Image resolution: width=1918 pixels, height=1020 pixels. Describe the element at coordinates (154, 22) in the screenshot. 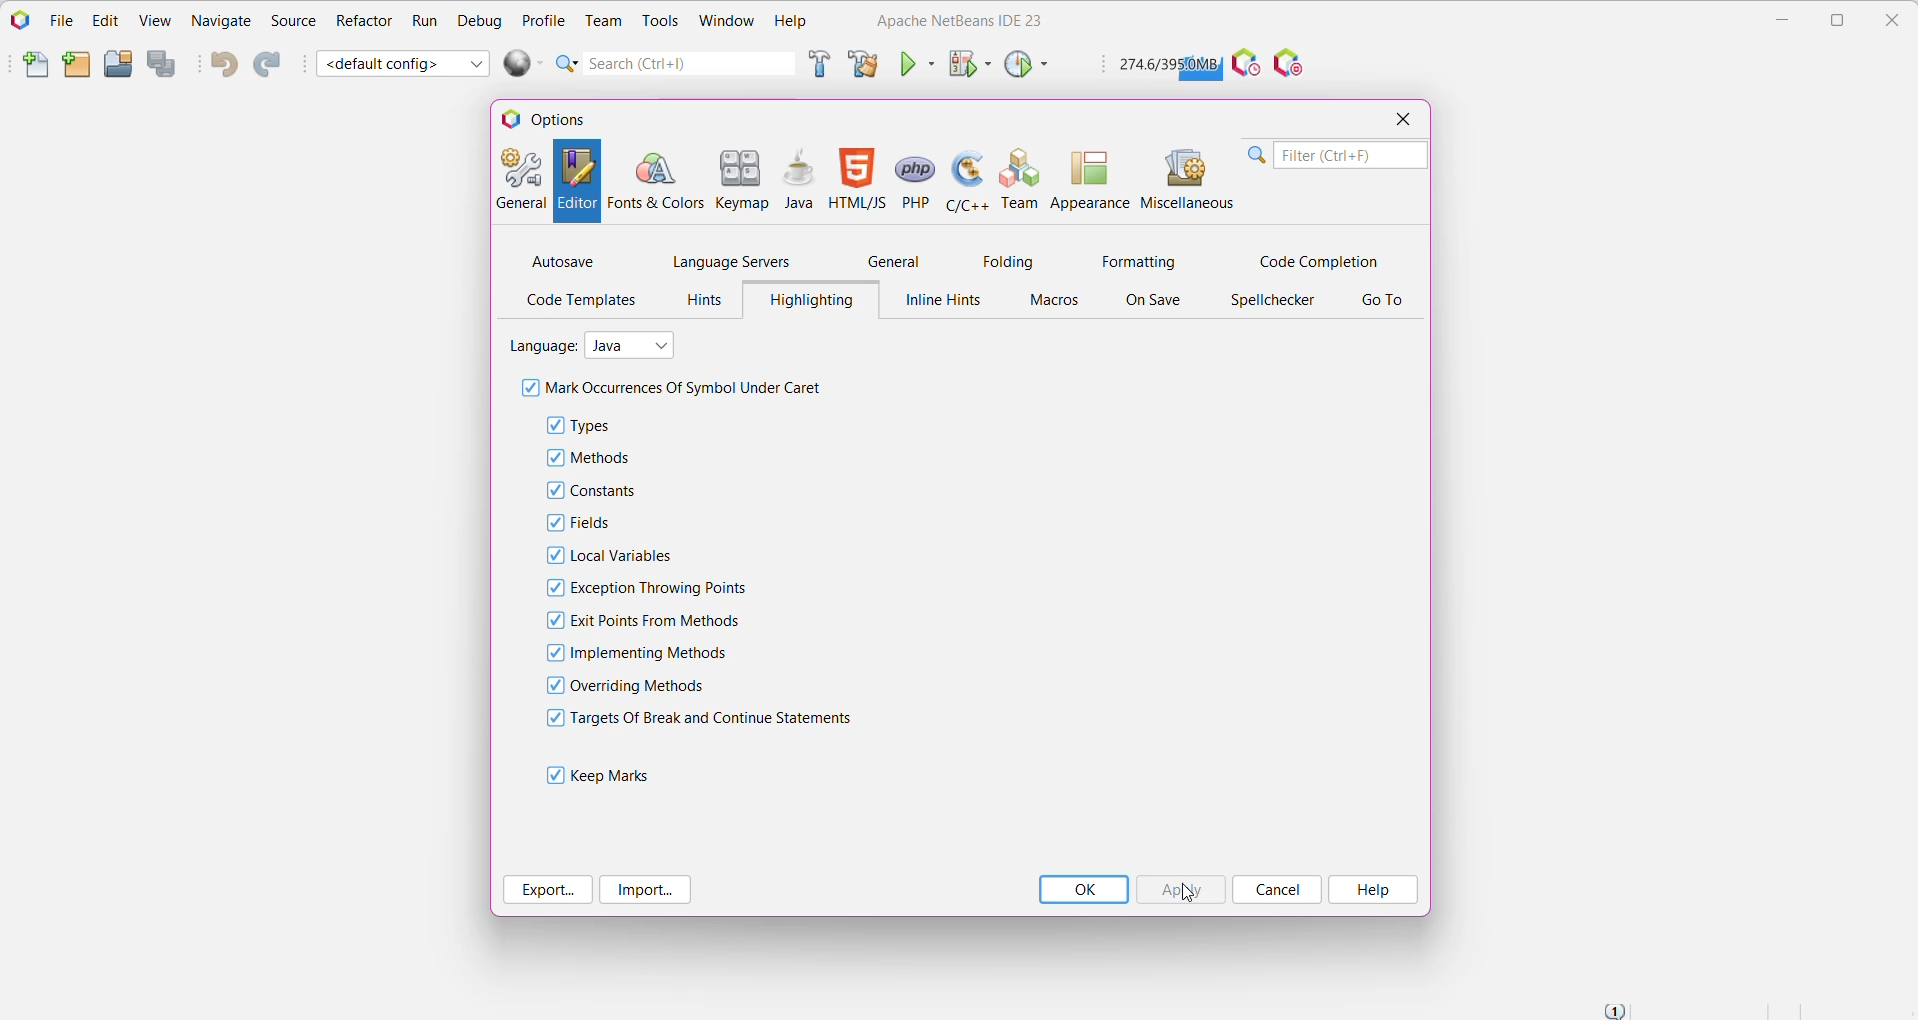

I see `View` at that location.